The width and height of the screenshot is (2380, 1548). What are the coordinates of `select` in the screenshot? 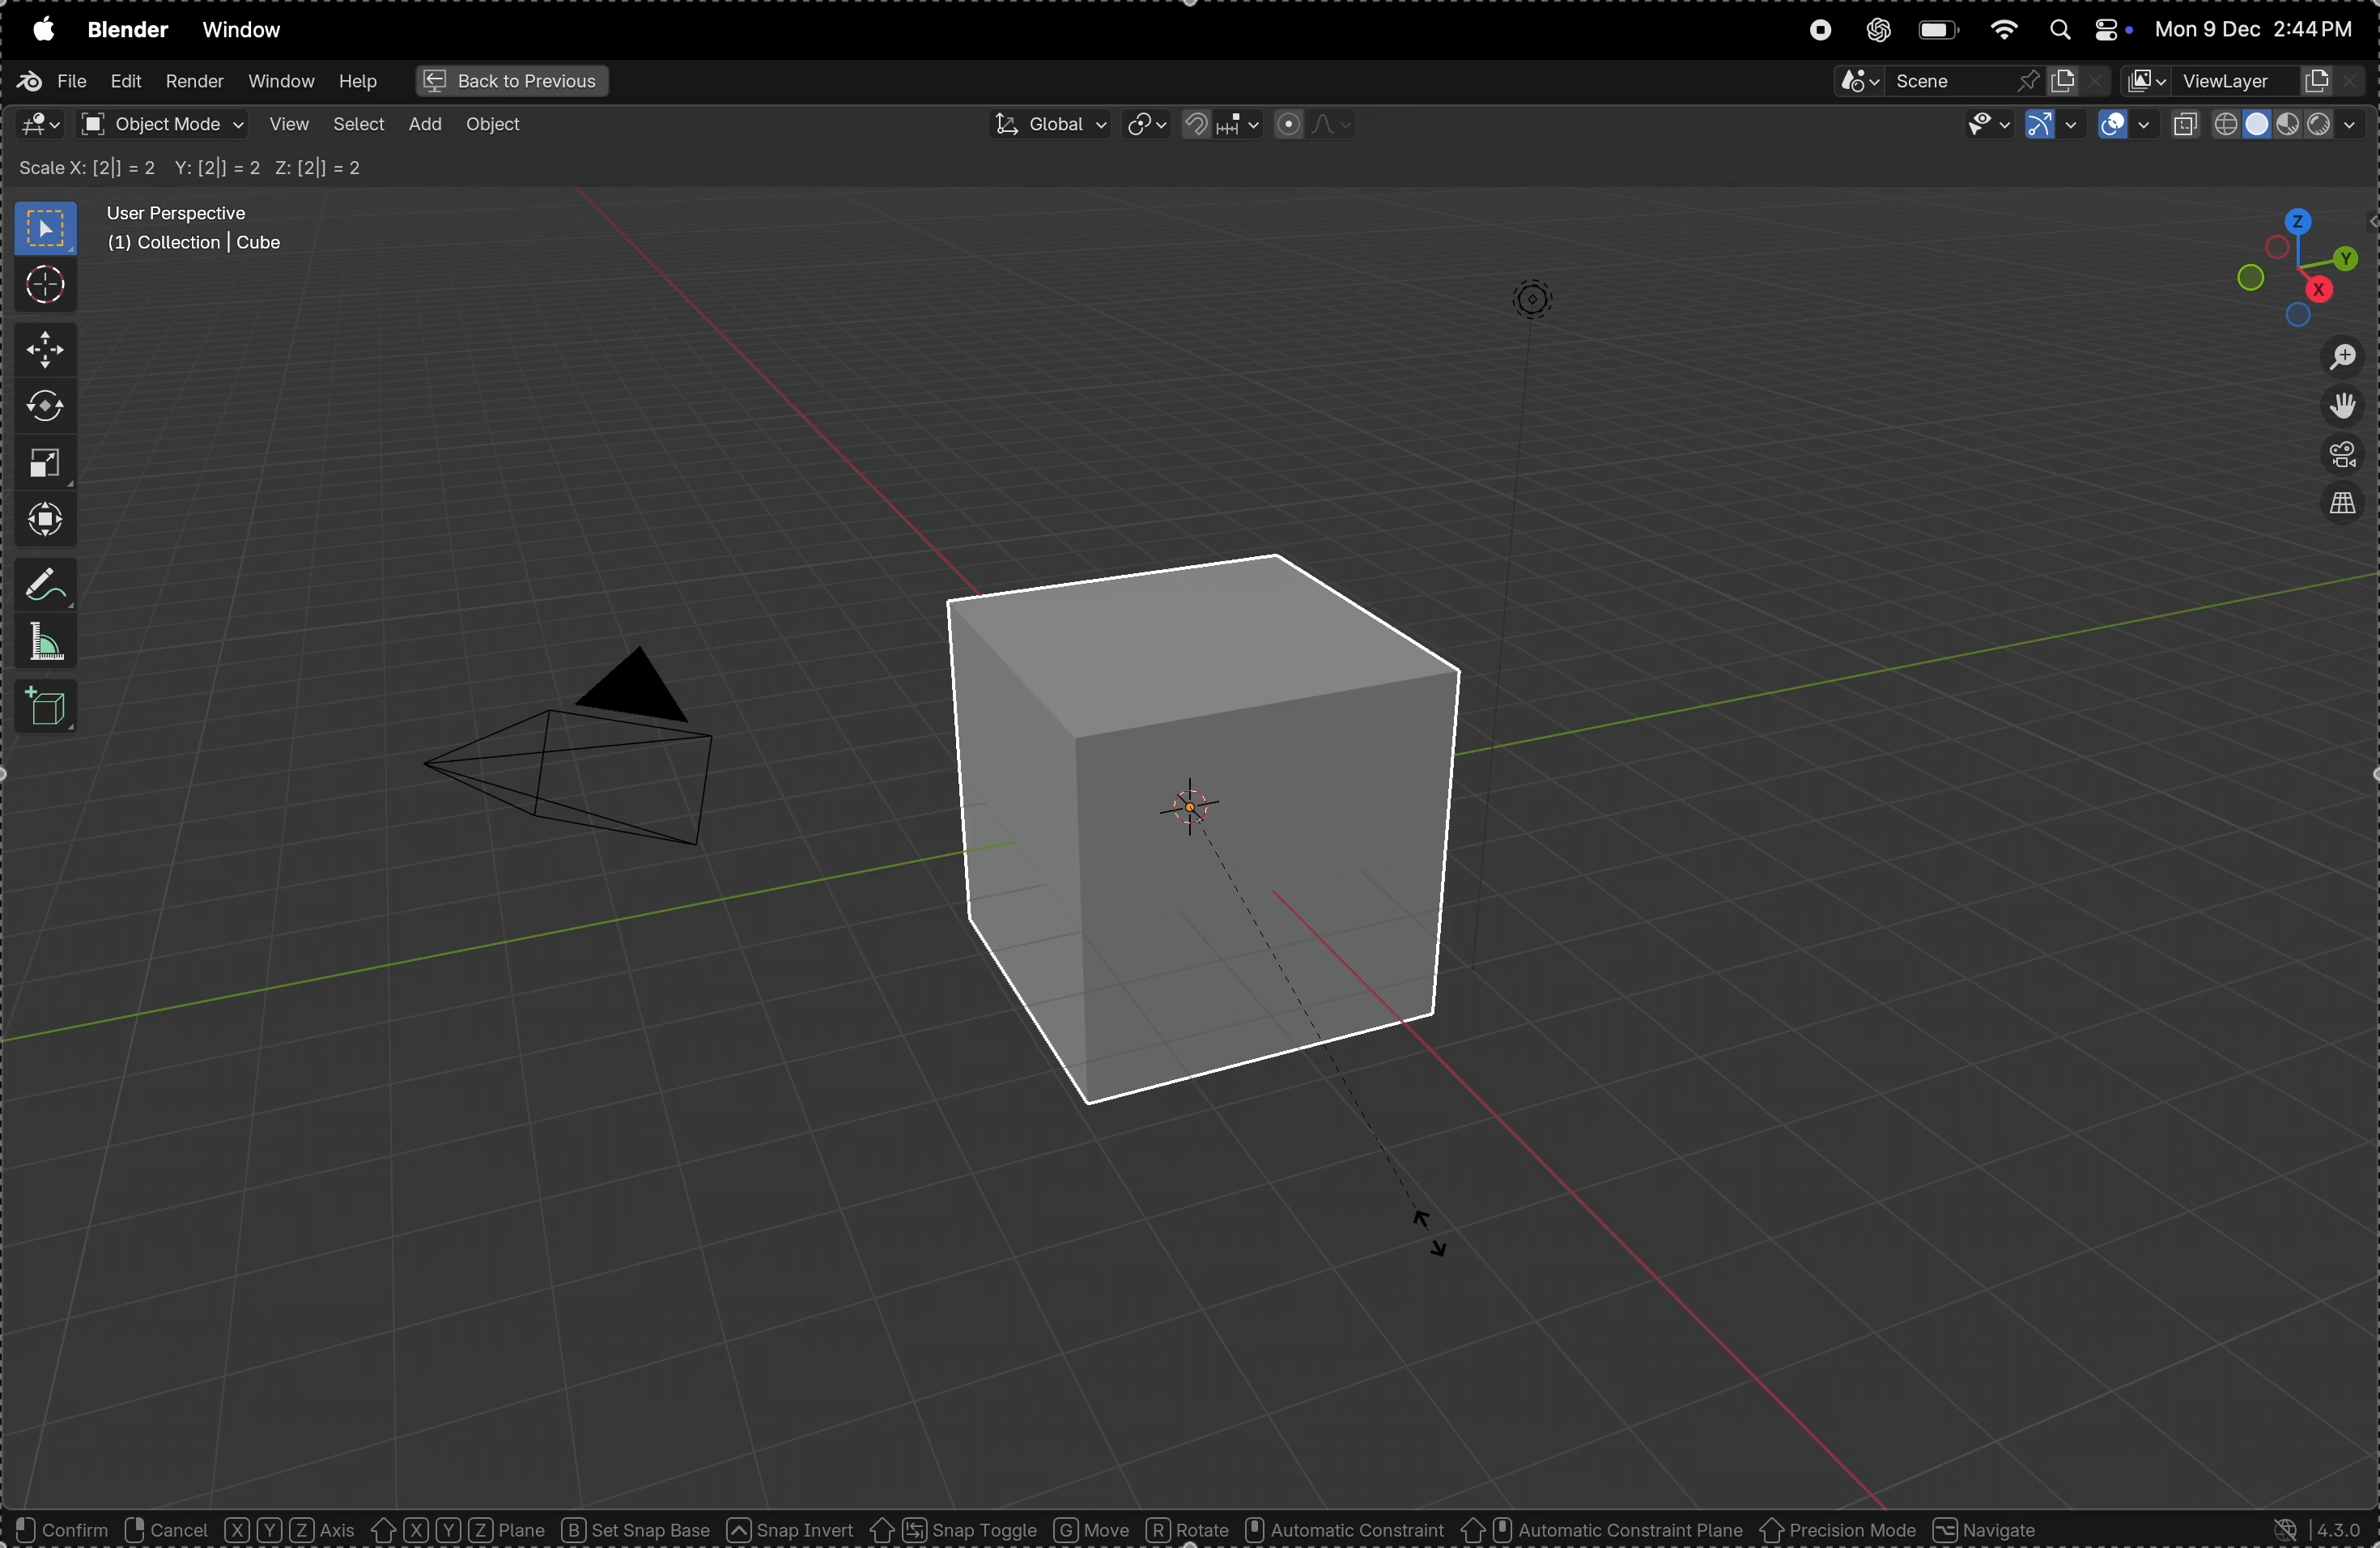 It's located at (362, 125).